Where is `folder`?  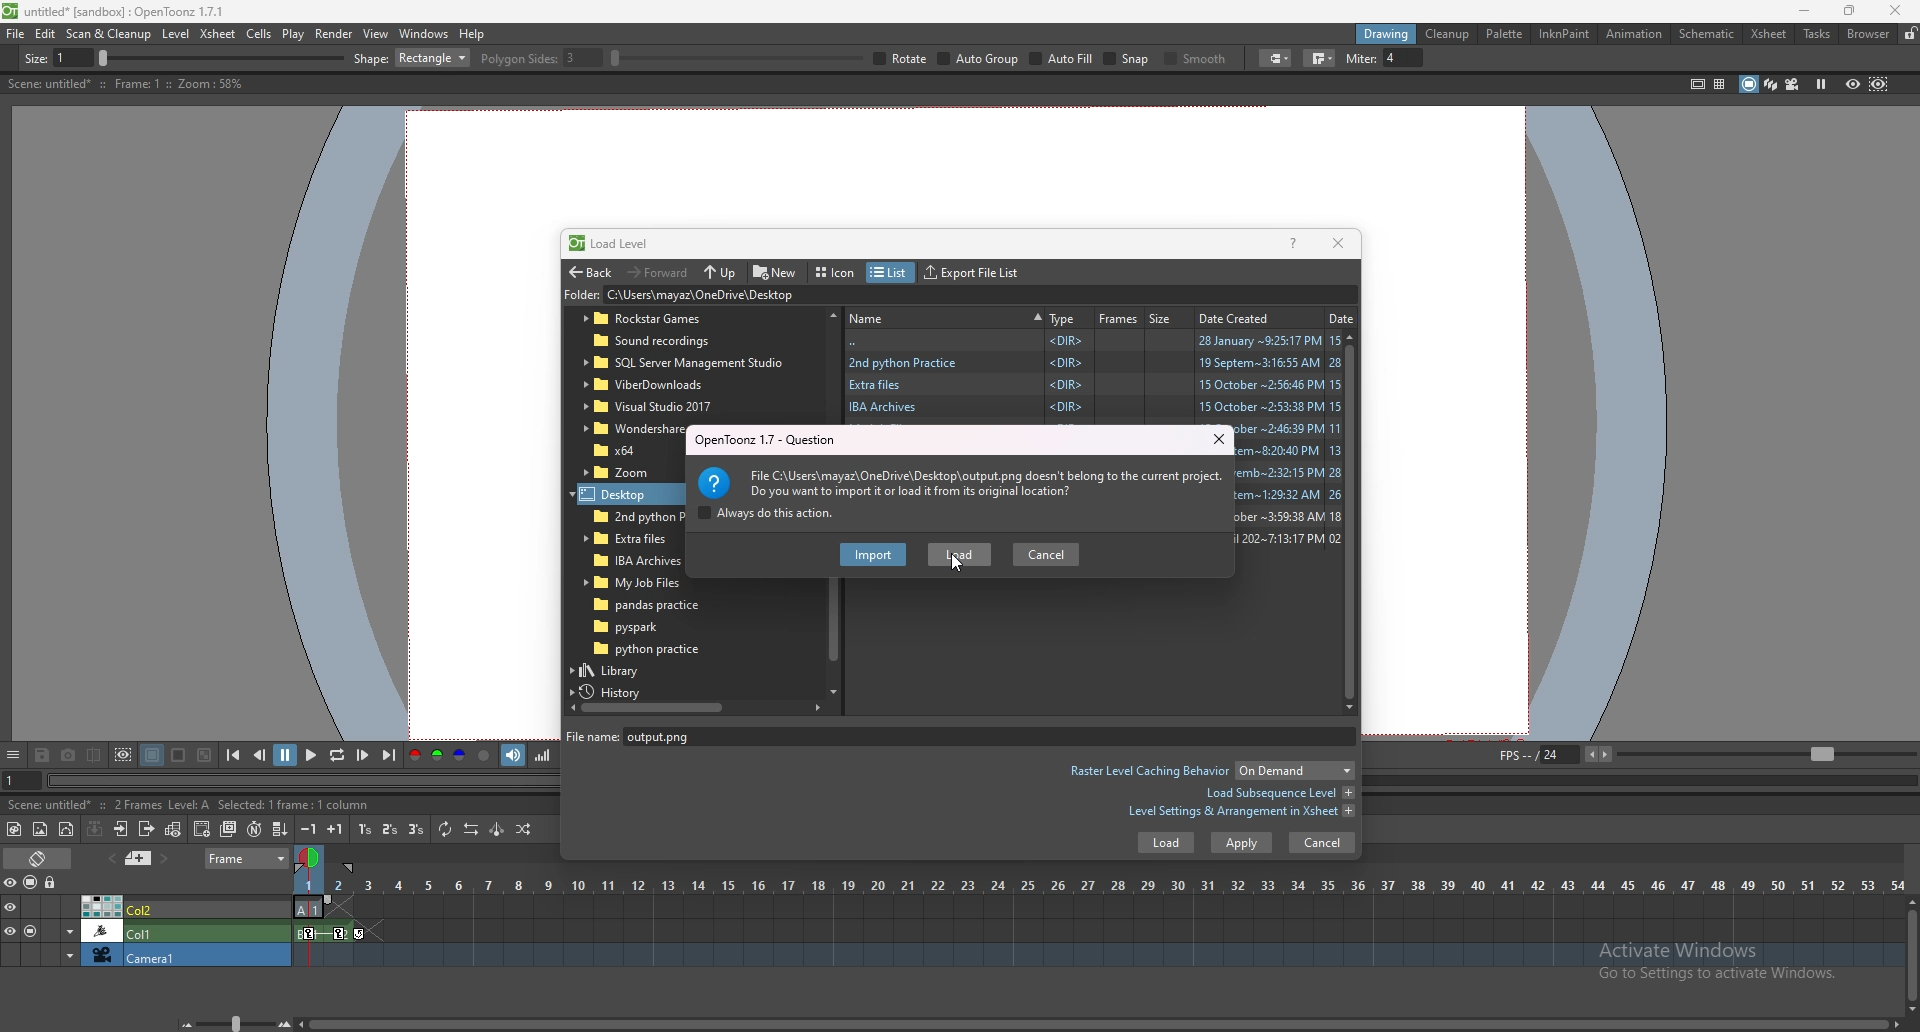
folder is located at coordinates (1094, 384).